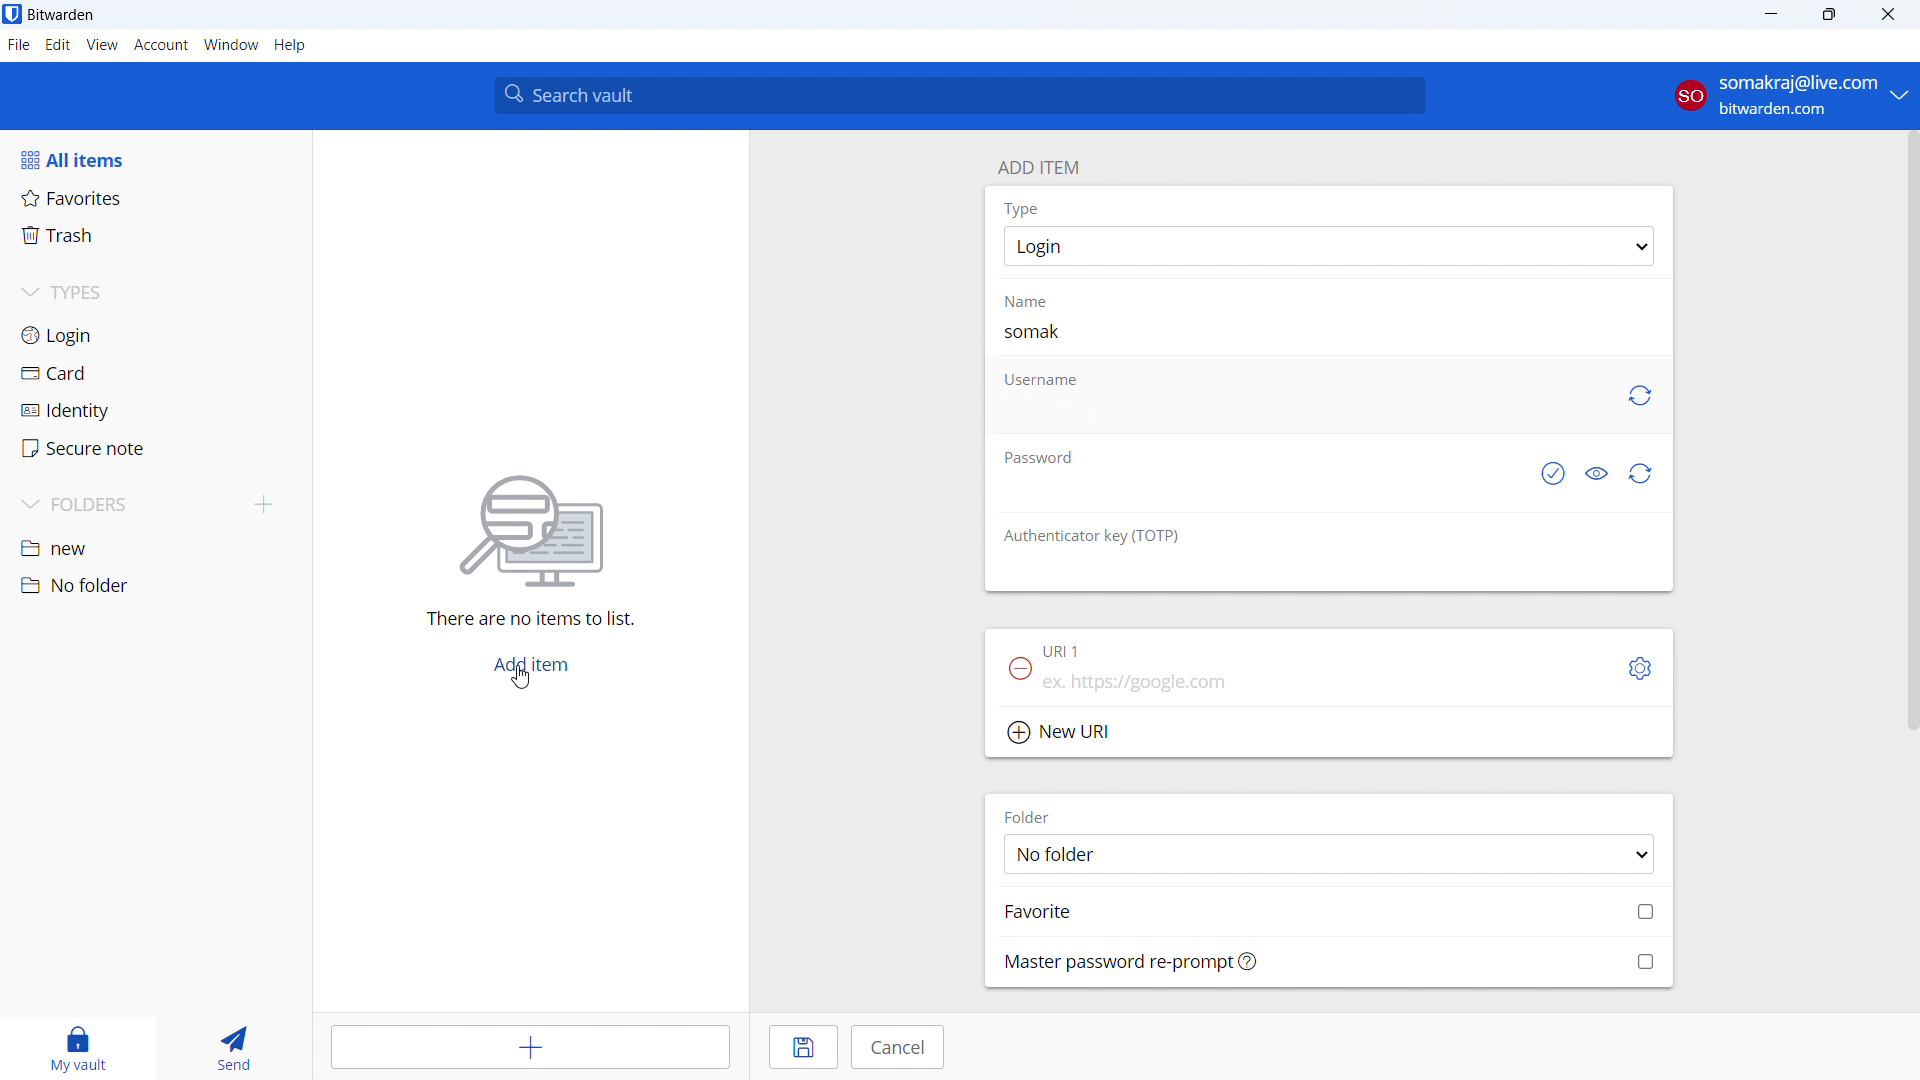 This screenshot has height=1080, width=1920. What do you see at coordinates (156, 374) in the screenshot?
I see `card` at bounding box center [156, 374].